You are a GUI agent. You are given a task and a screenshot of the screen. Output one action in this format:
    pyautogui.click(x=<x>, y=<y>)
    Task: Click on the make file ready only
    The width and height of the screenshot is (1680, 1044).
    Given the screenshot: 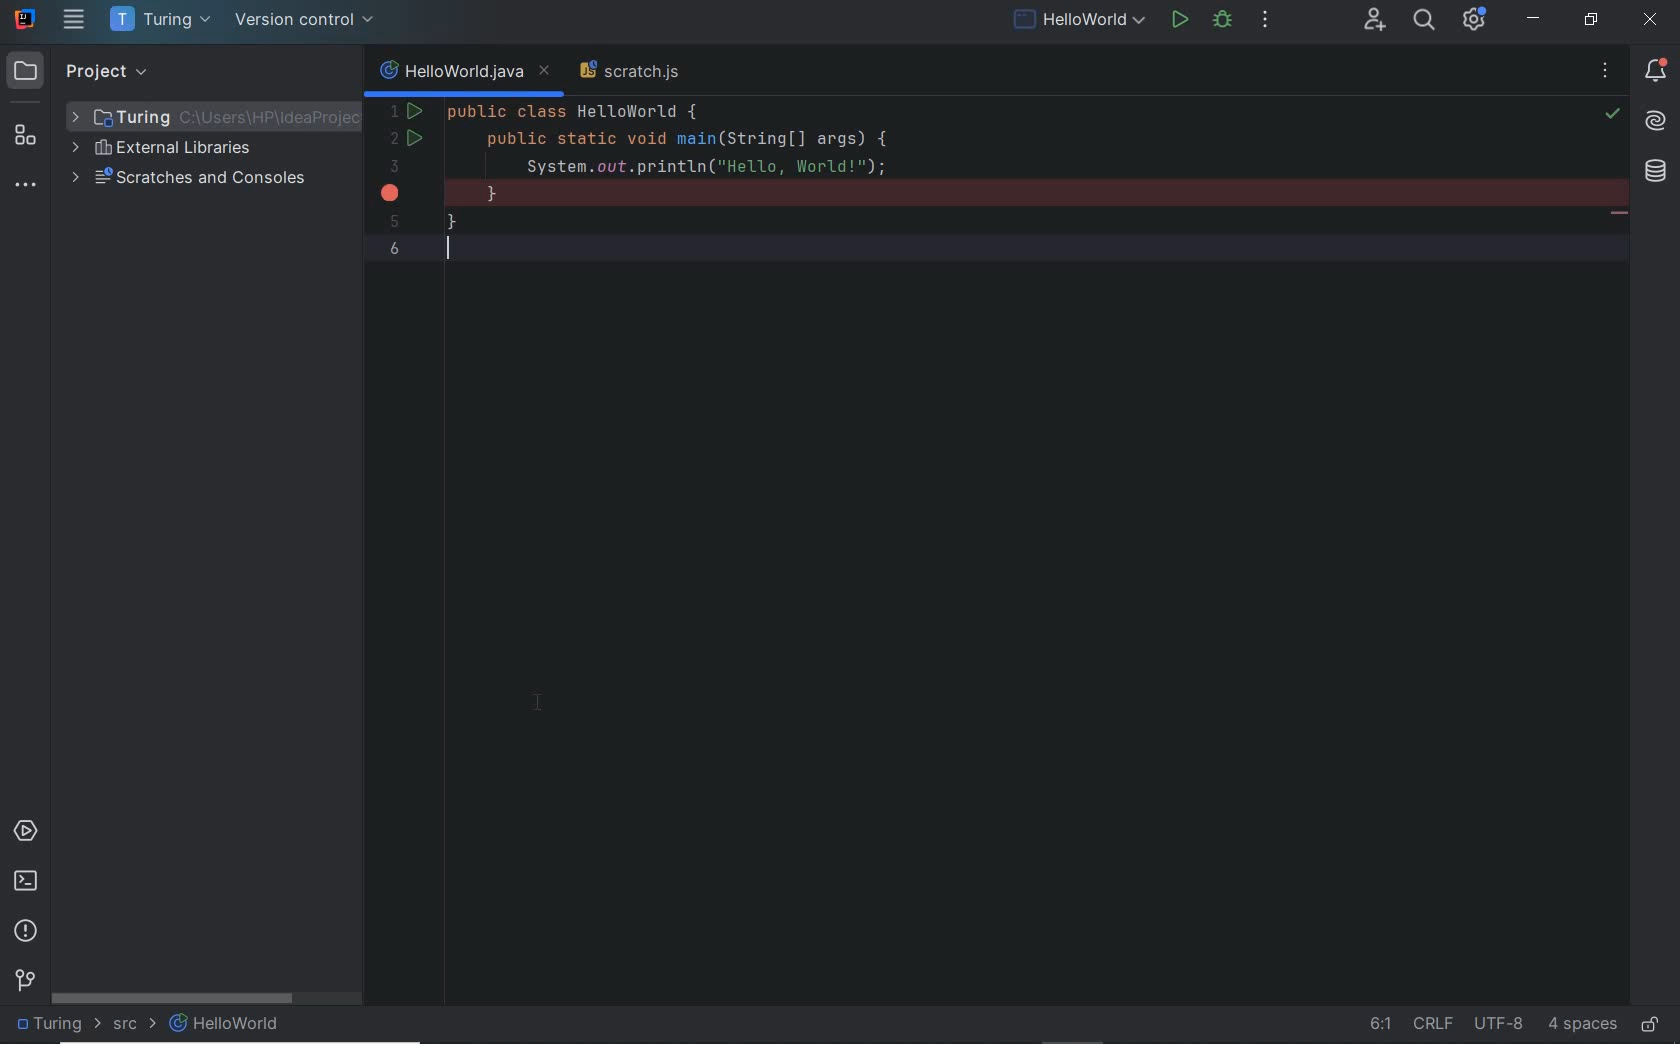 What is the action you would take?
    pyautogui.click(x=1654, y=1025)
    